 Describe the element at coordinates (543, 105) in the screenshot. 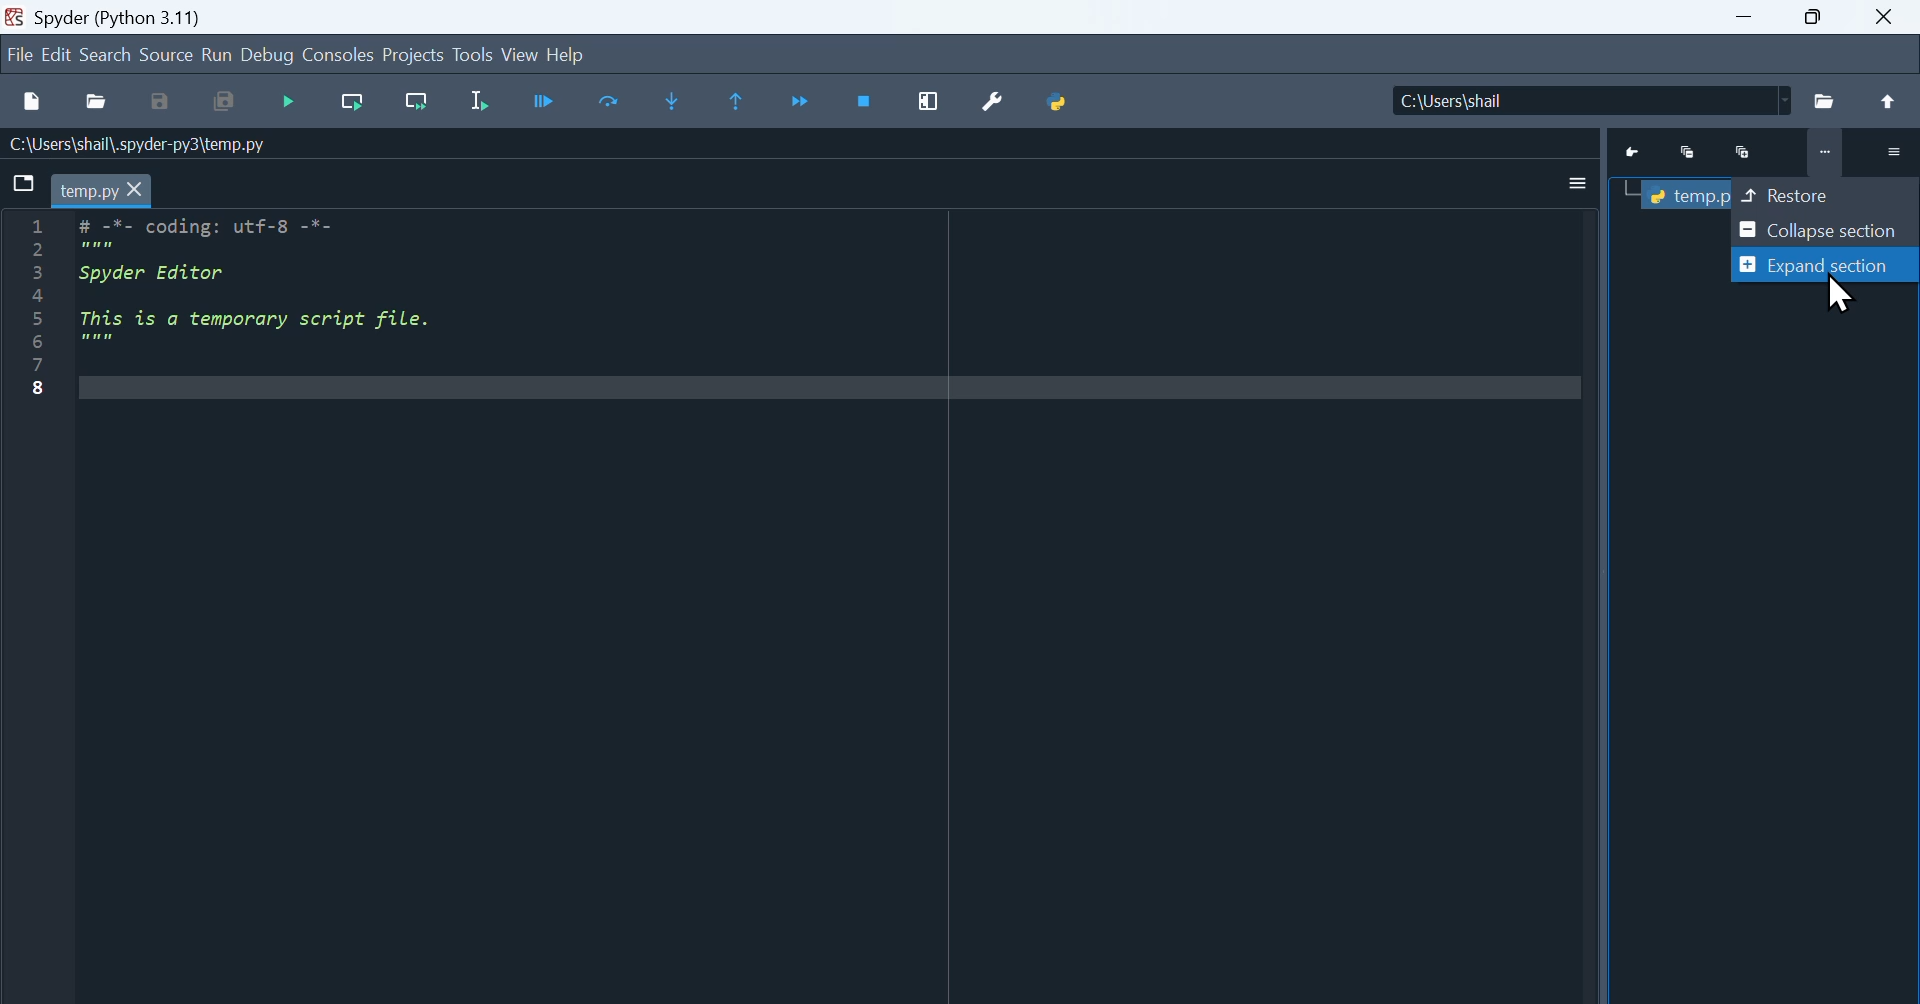

I see `Run cell` at that location.